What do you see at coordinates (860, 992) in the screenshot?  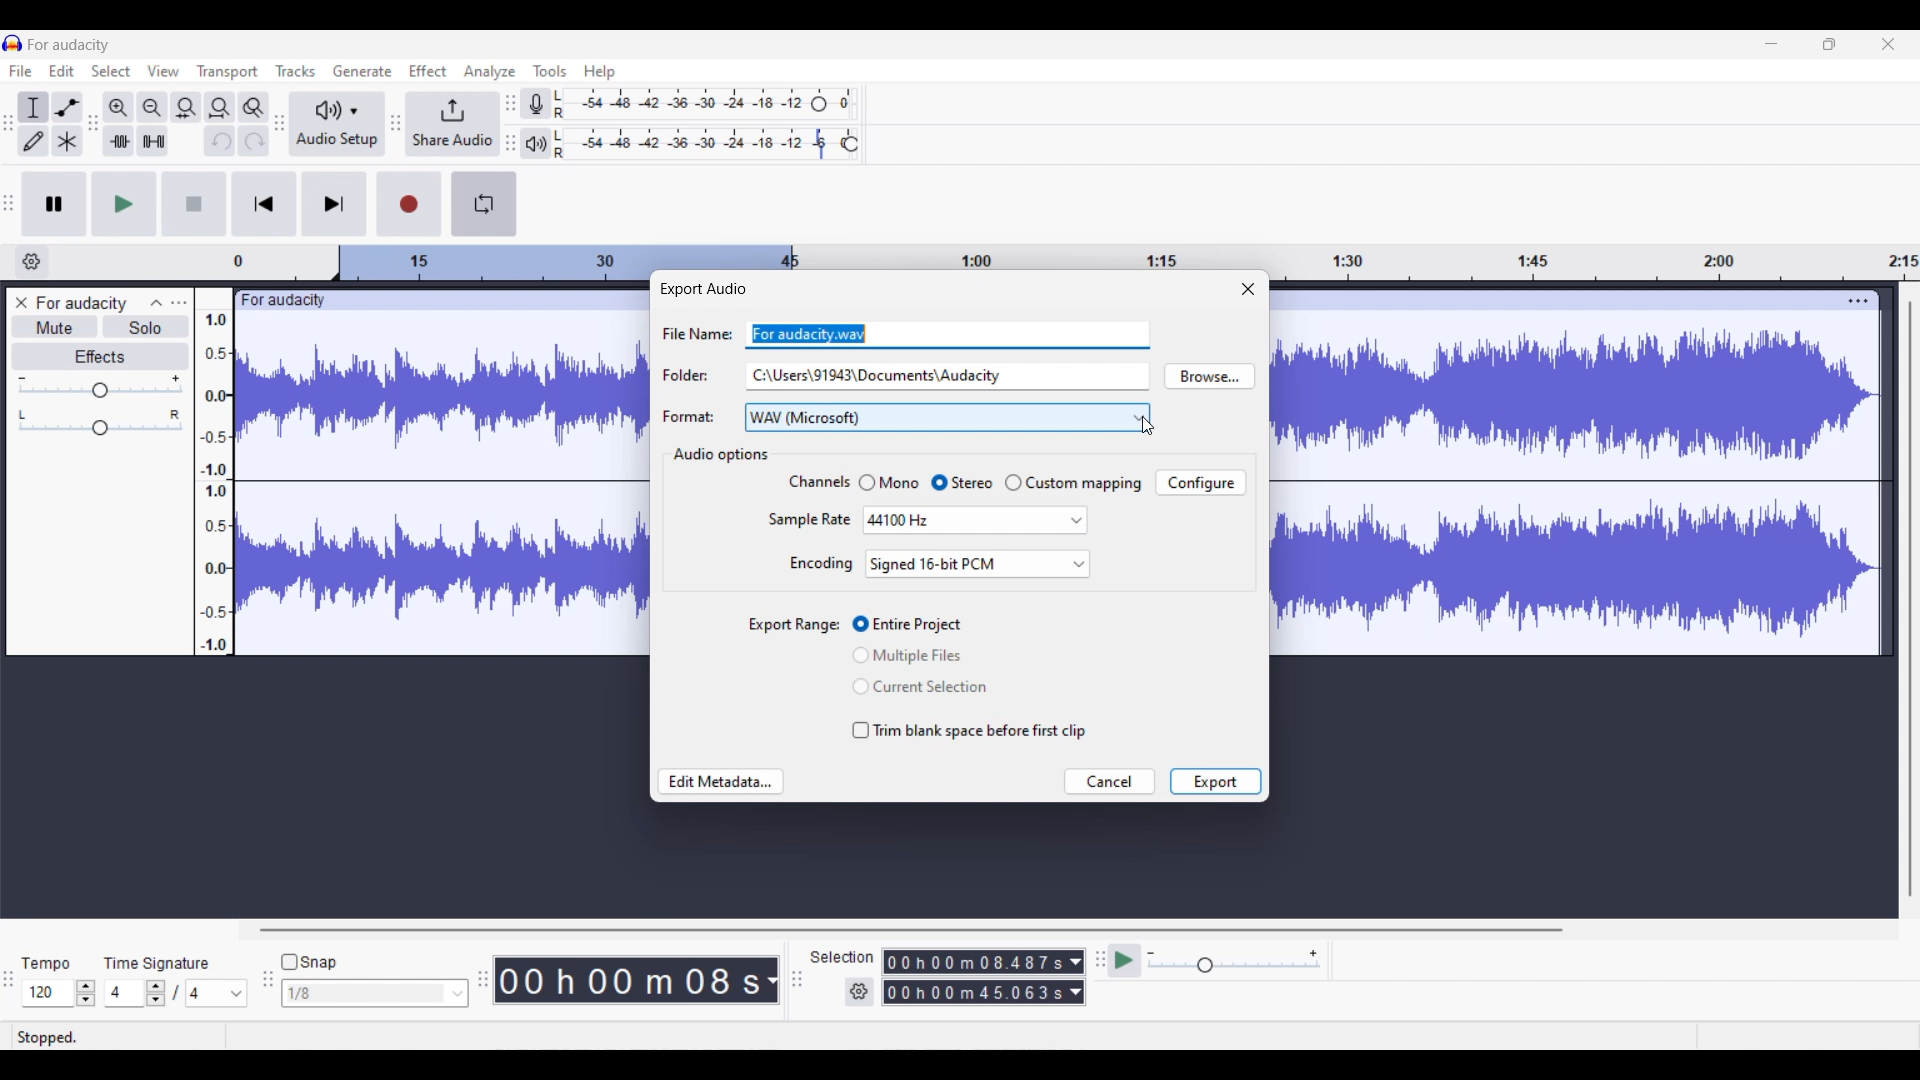 I see `Selection settings` at bounding box center [860, 992].